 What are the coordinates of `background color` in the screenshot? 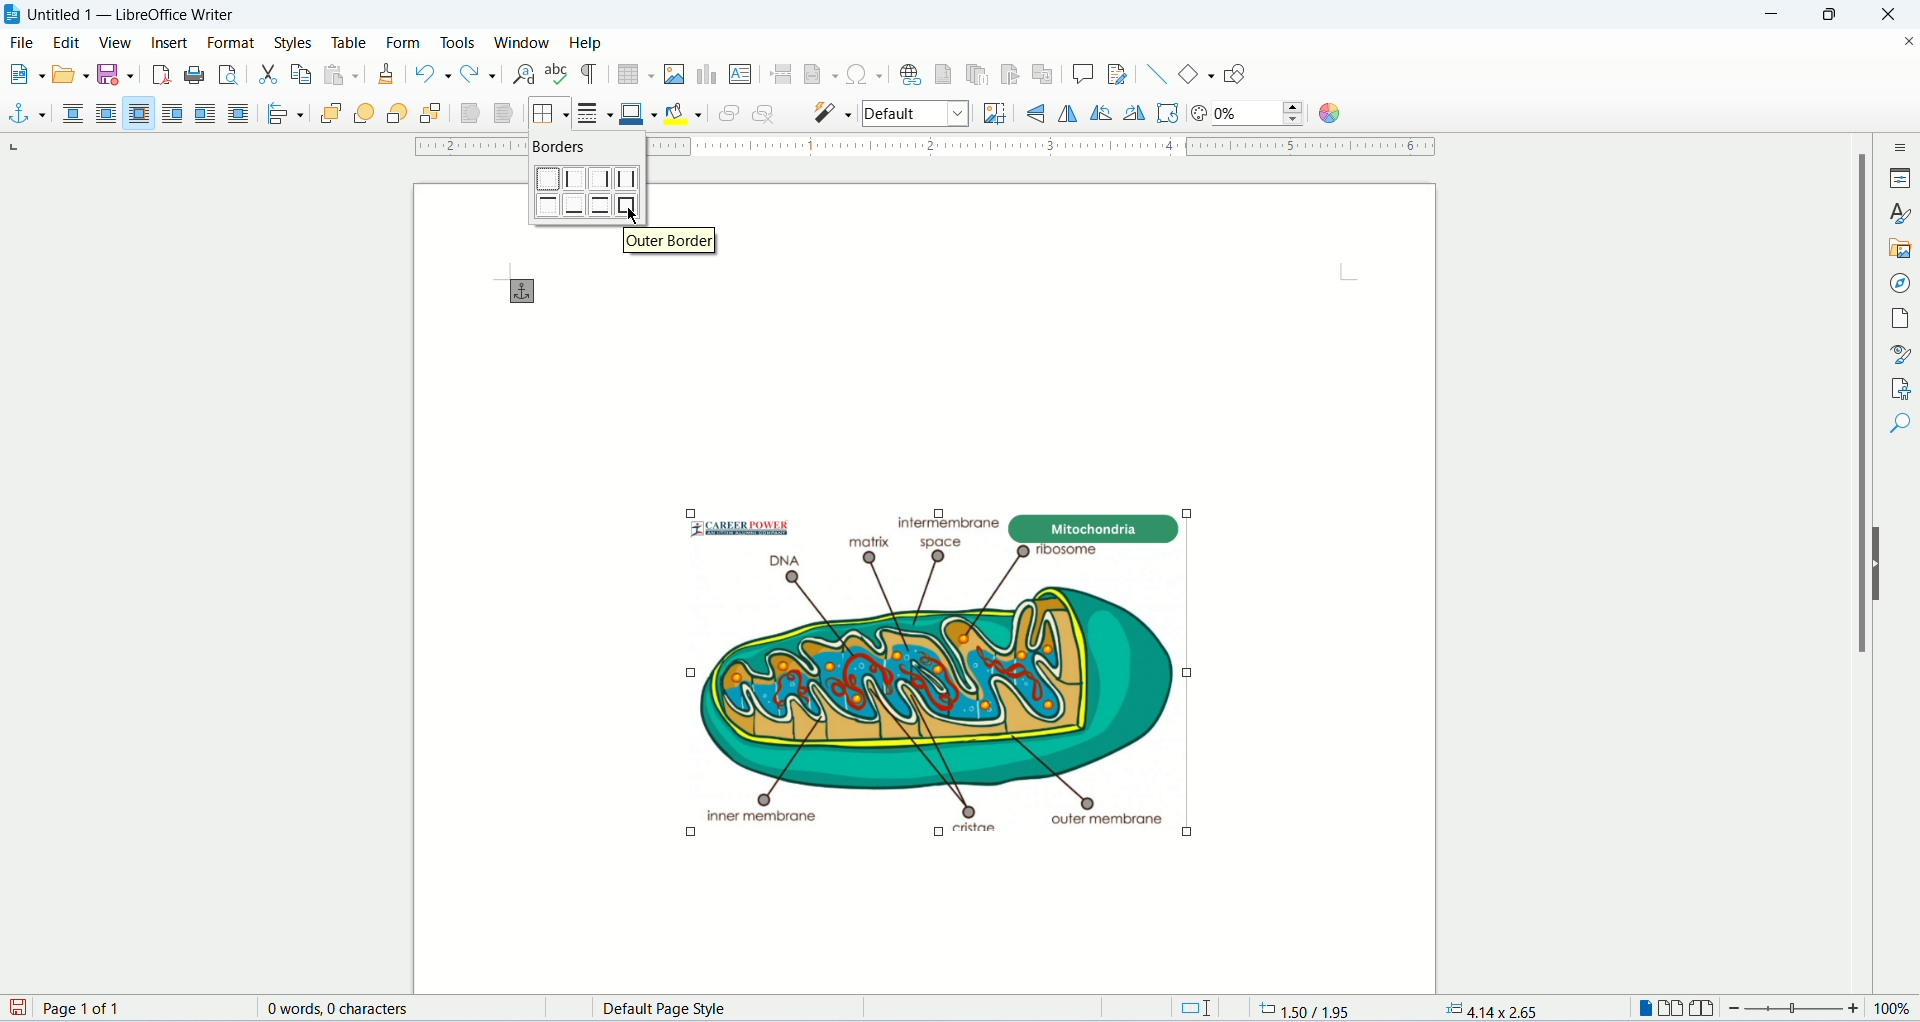 It's located at (683, 114).